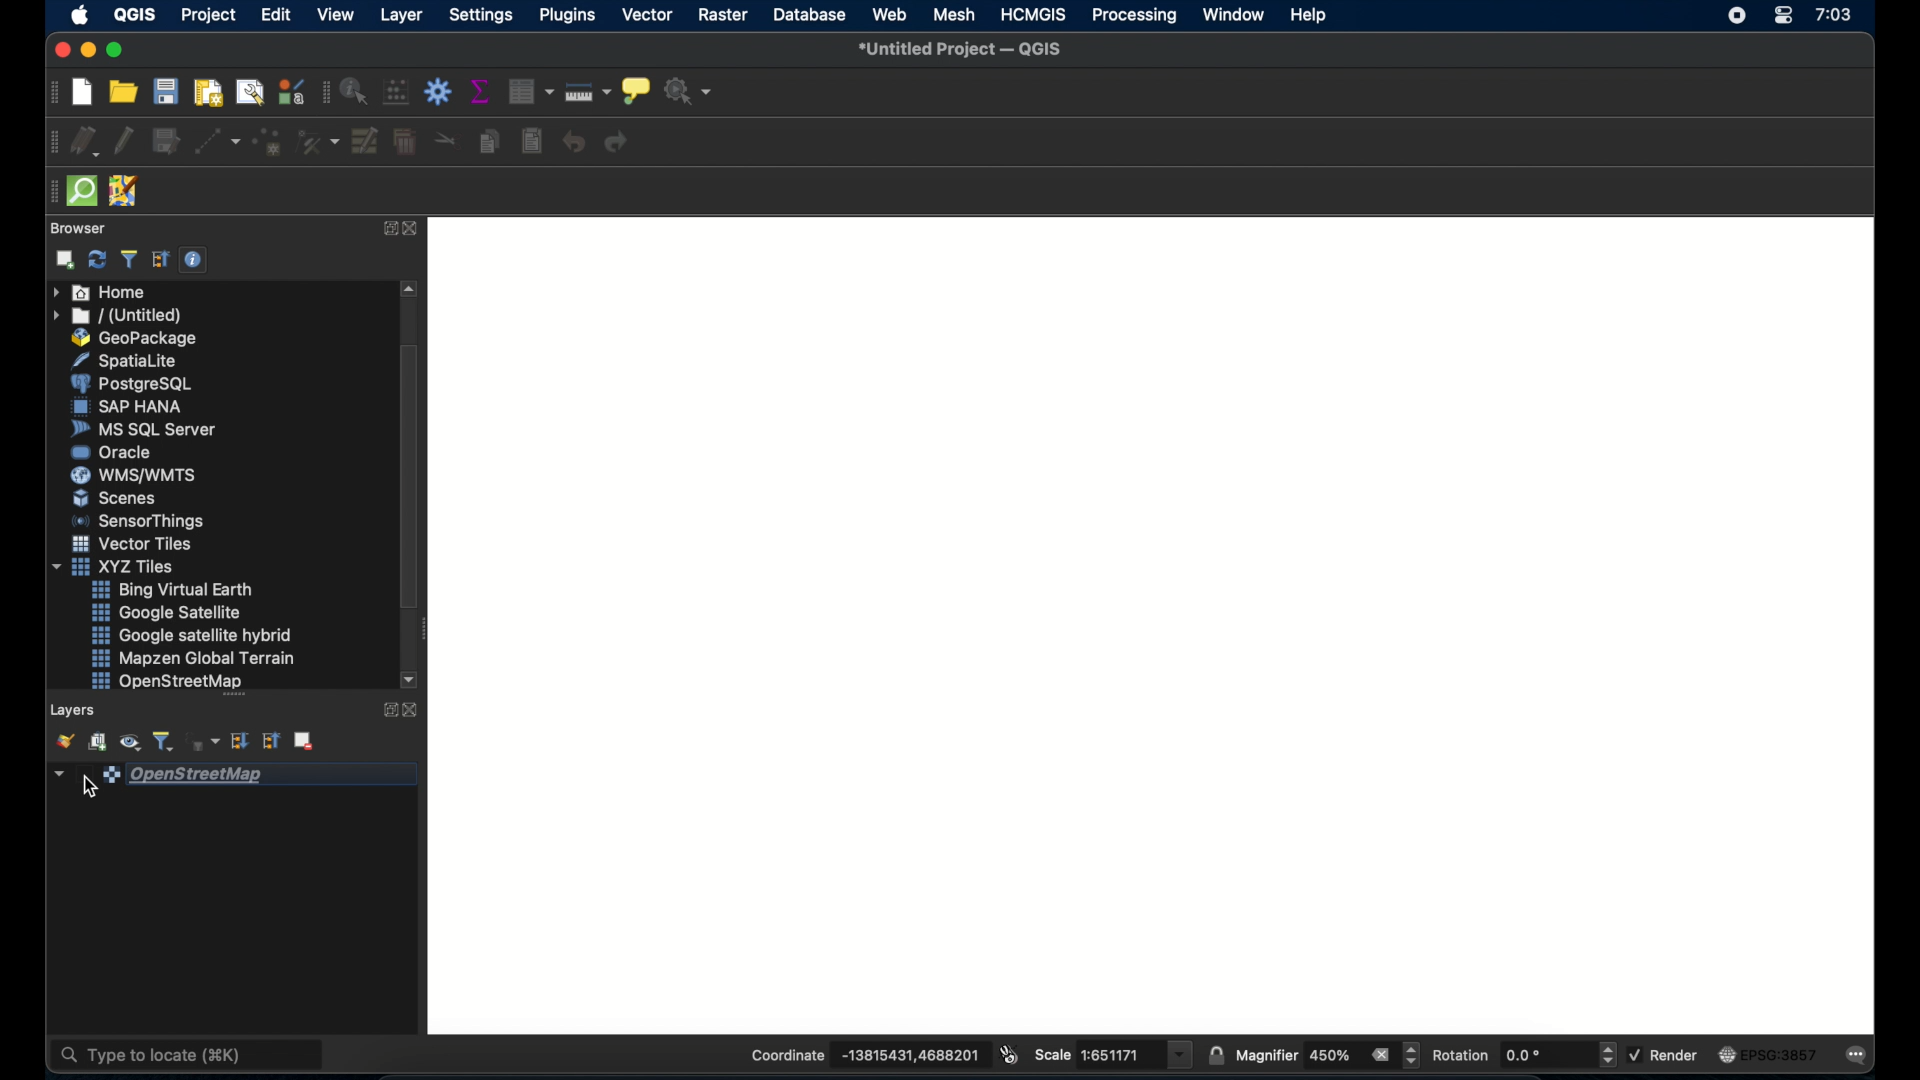 The width and height of the screenshot is (1920, 1080). What do you see at coordinates (57, 51) in the screenshot?
I see `close` at bounding box center [57, 51].